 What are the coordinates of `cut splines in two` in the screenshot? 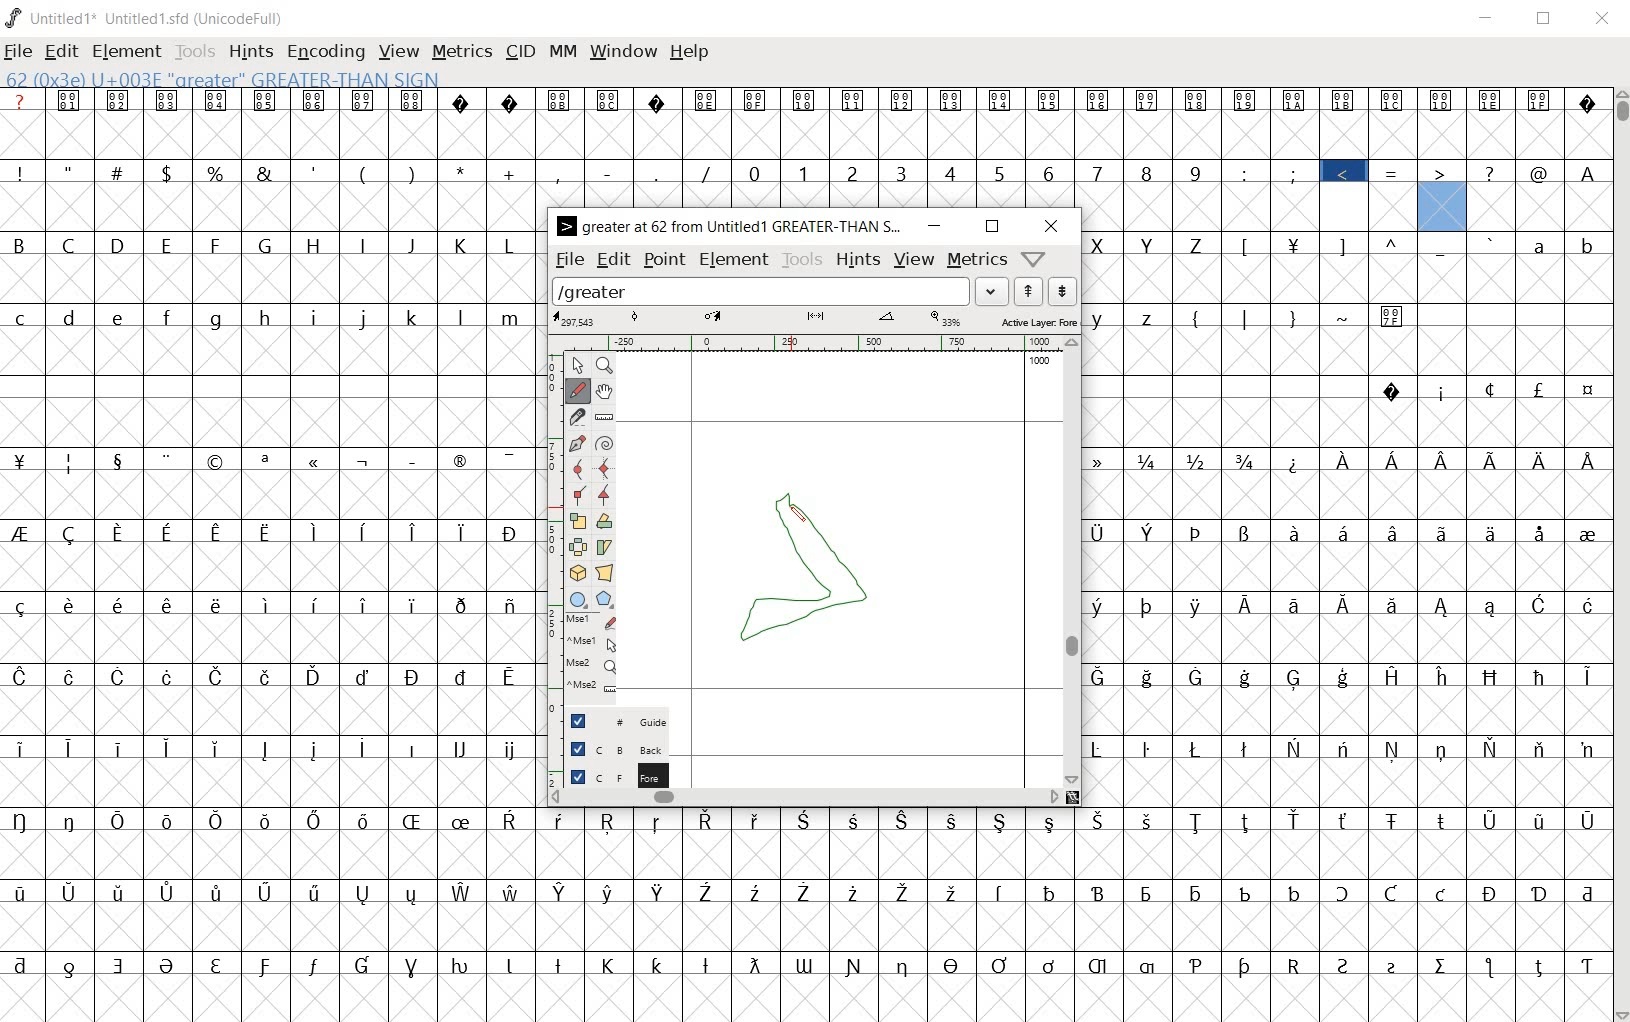 It's located at (575, 416).